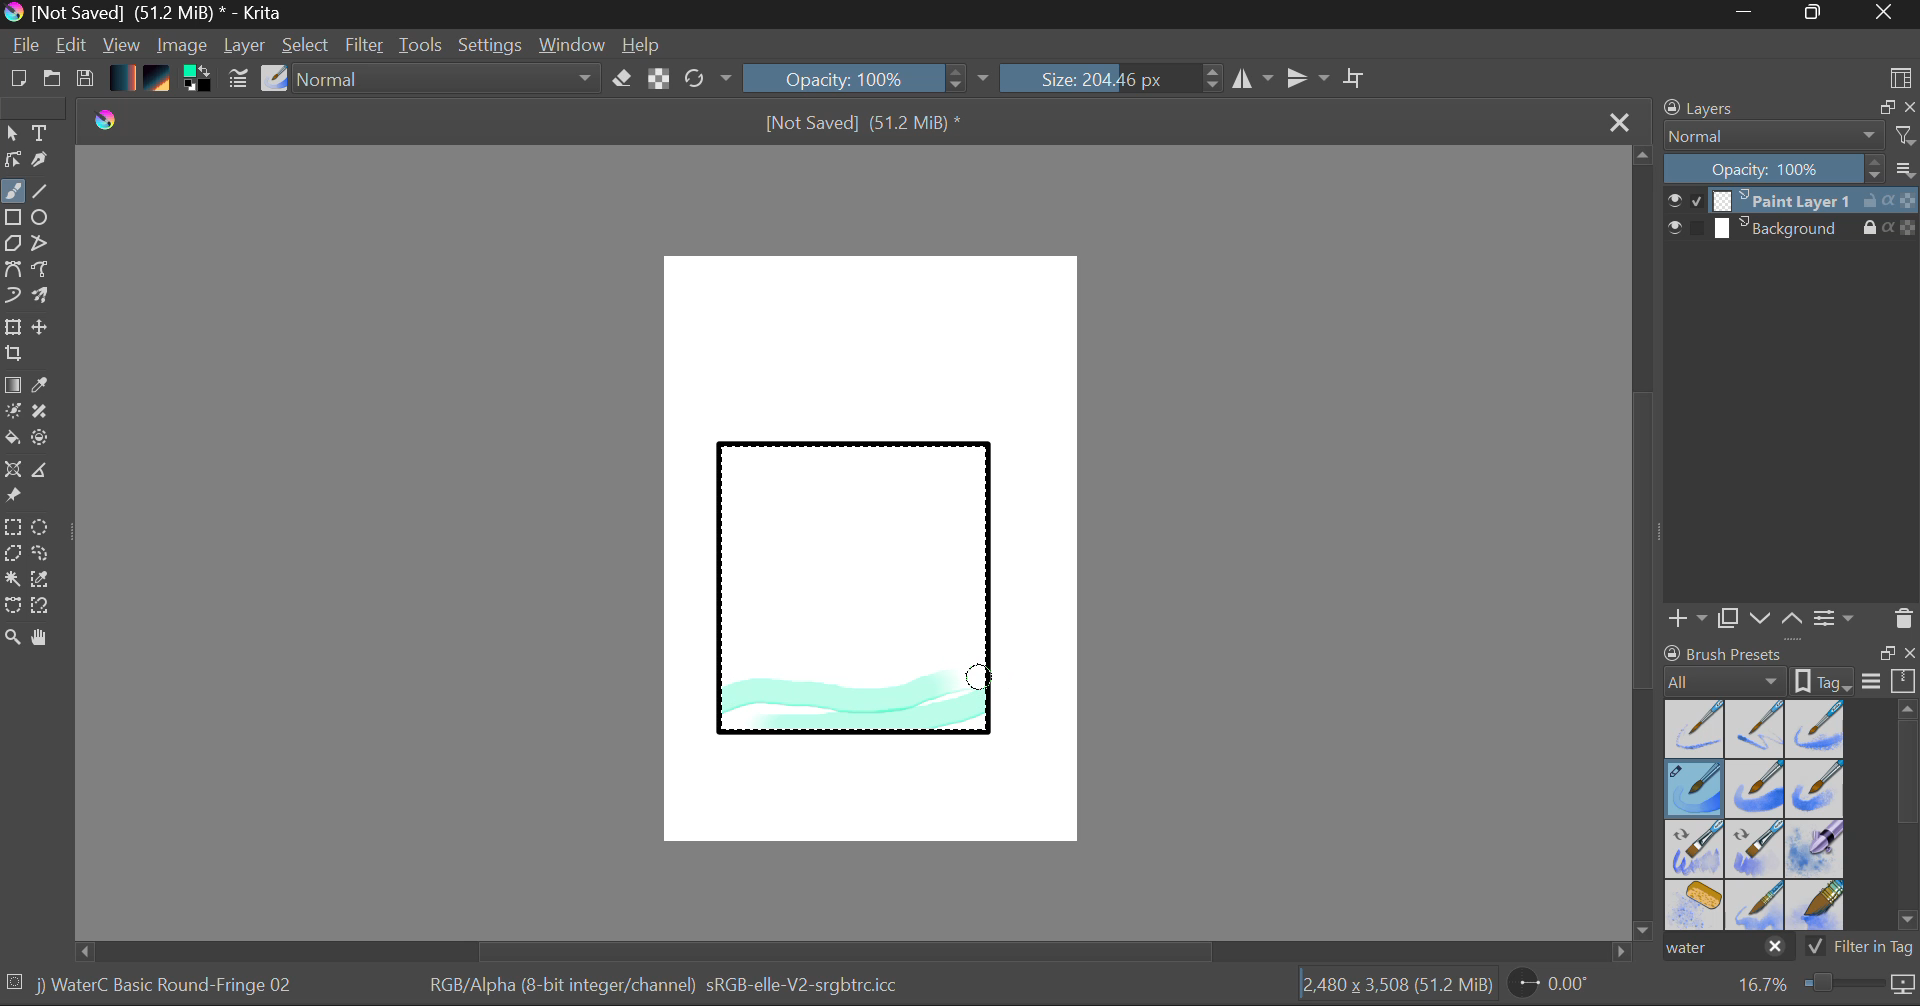 The image size is (1920, 1006). Describe the element at coordinates (1729, 619) in the screenshot. I see `Copy Layer` at that location.